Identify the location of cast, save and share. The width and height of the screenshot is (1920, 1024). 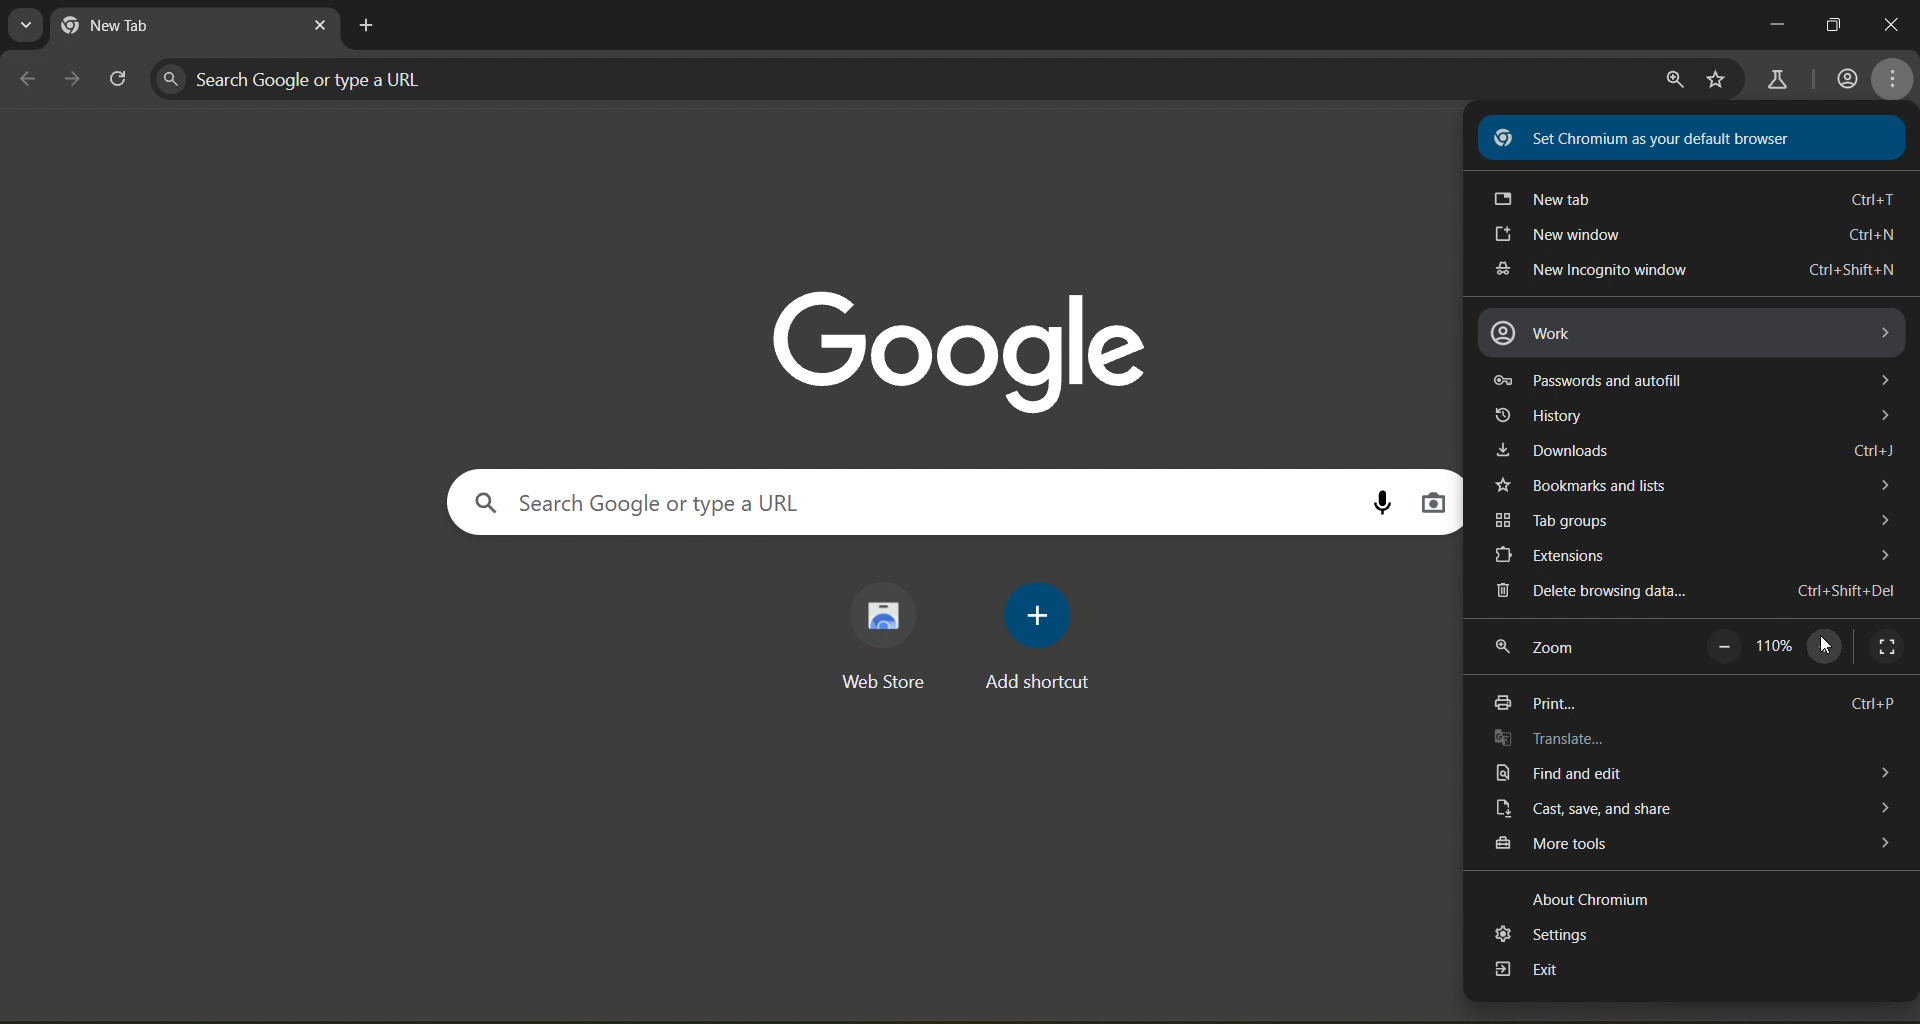
(1693, 807).